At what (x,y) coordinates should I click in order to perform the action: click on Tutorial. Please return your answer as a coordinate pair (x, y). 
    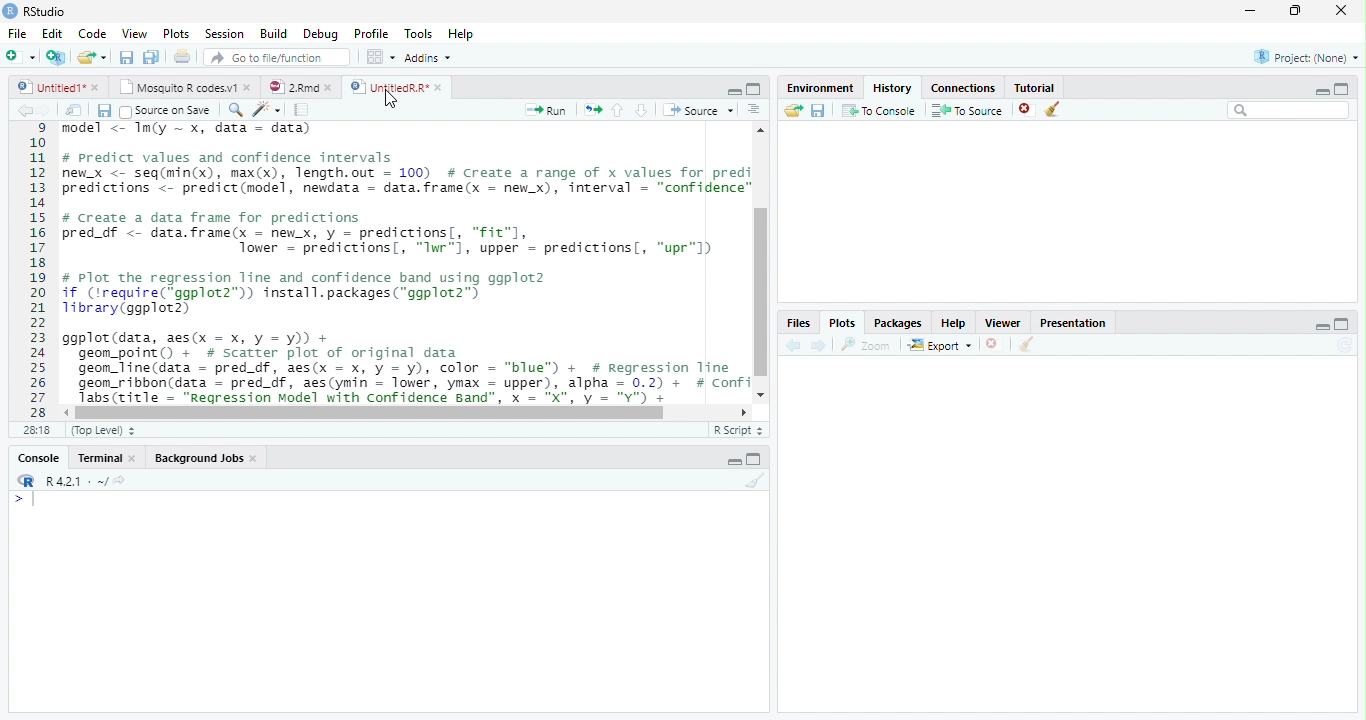
    Looking at the image, I should click on (1035, 88).